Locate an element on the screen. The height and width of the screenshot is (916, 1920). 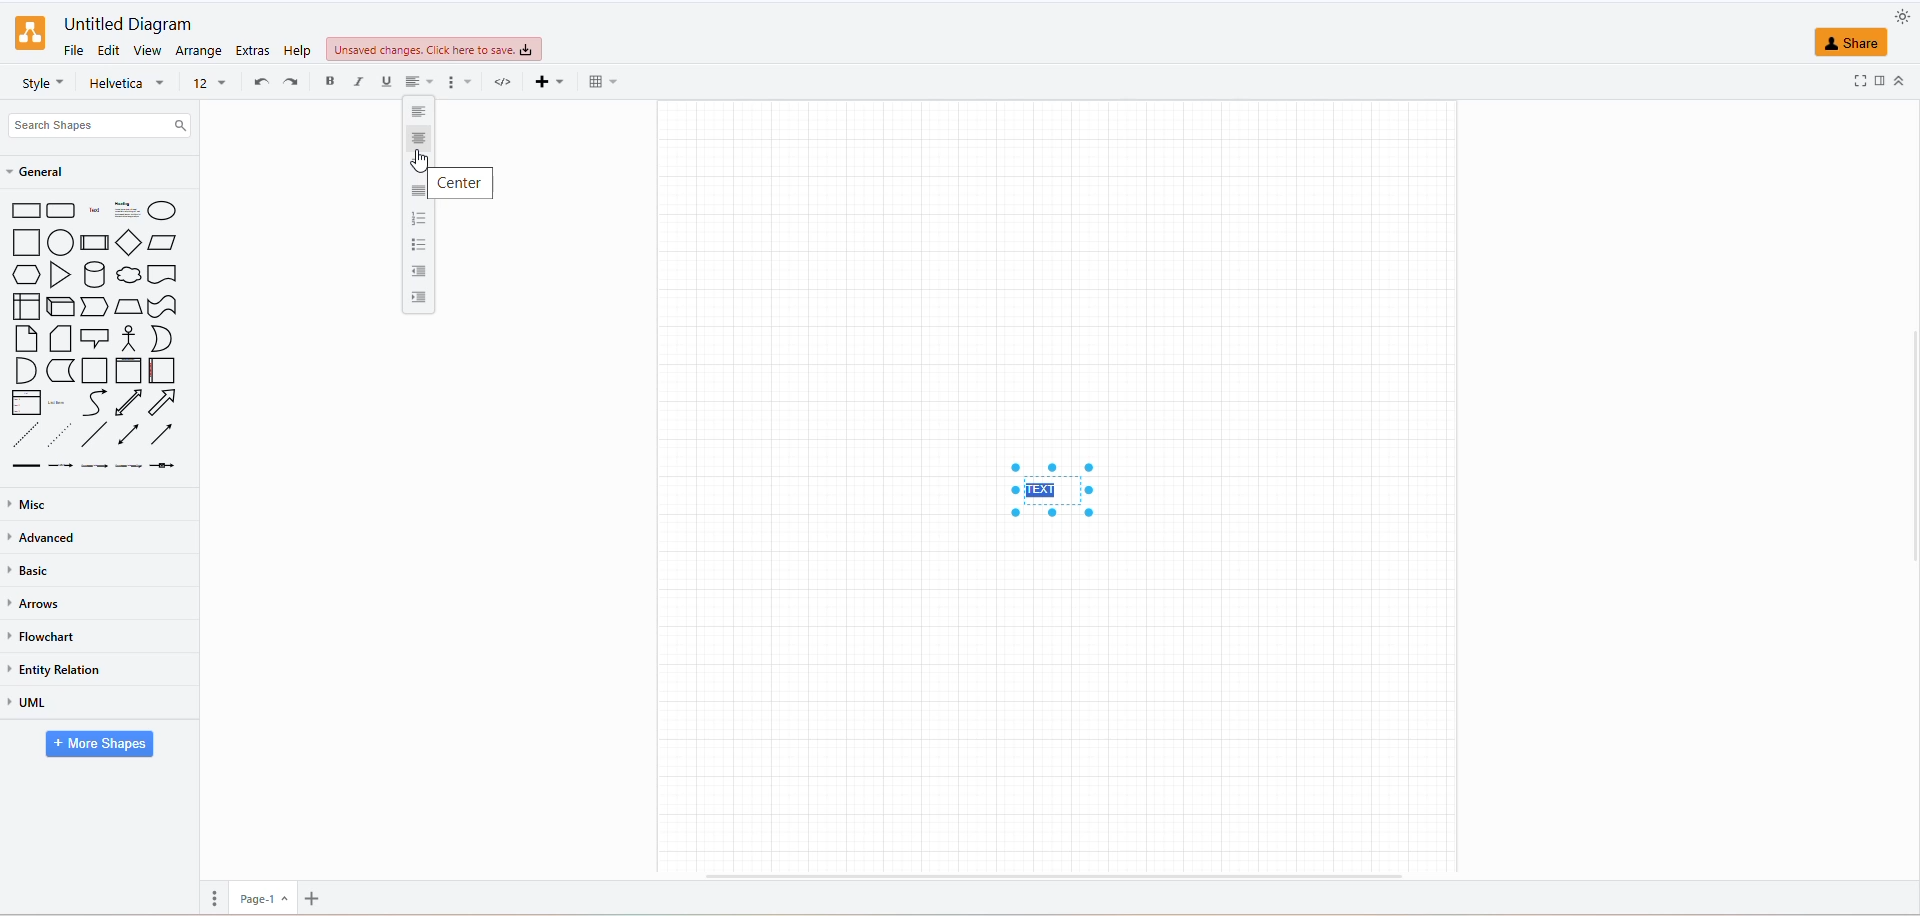
shapes is located at coordinates (101, 336).